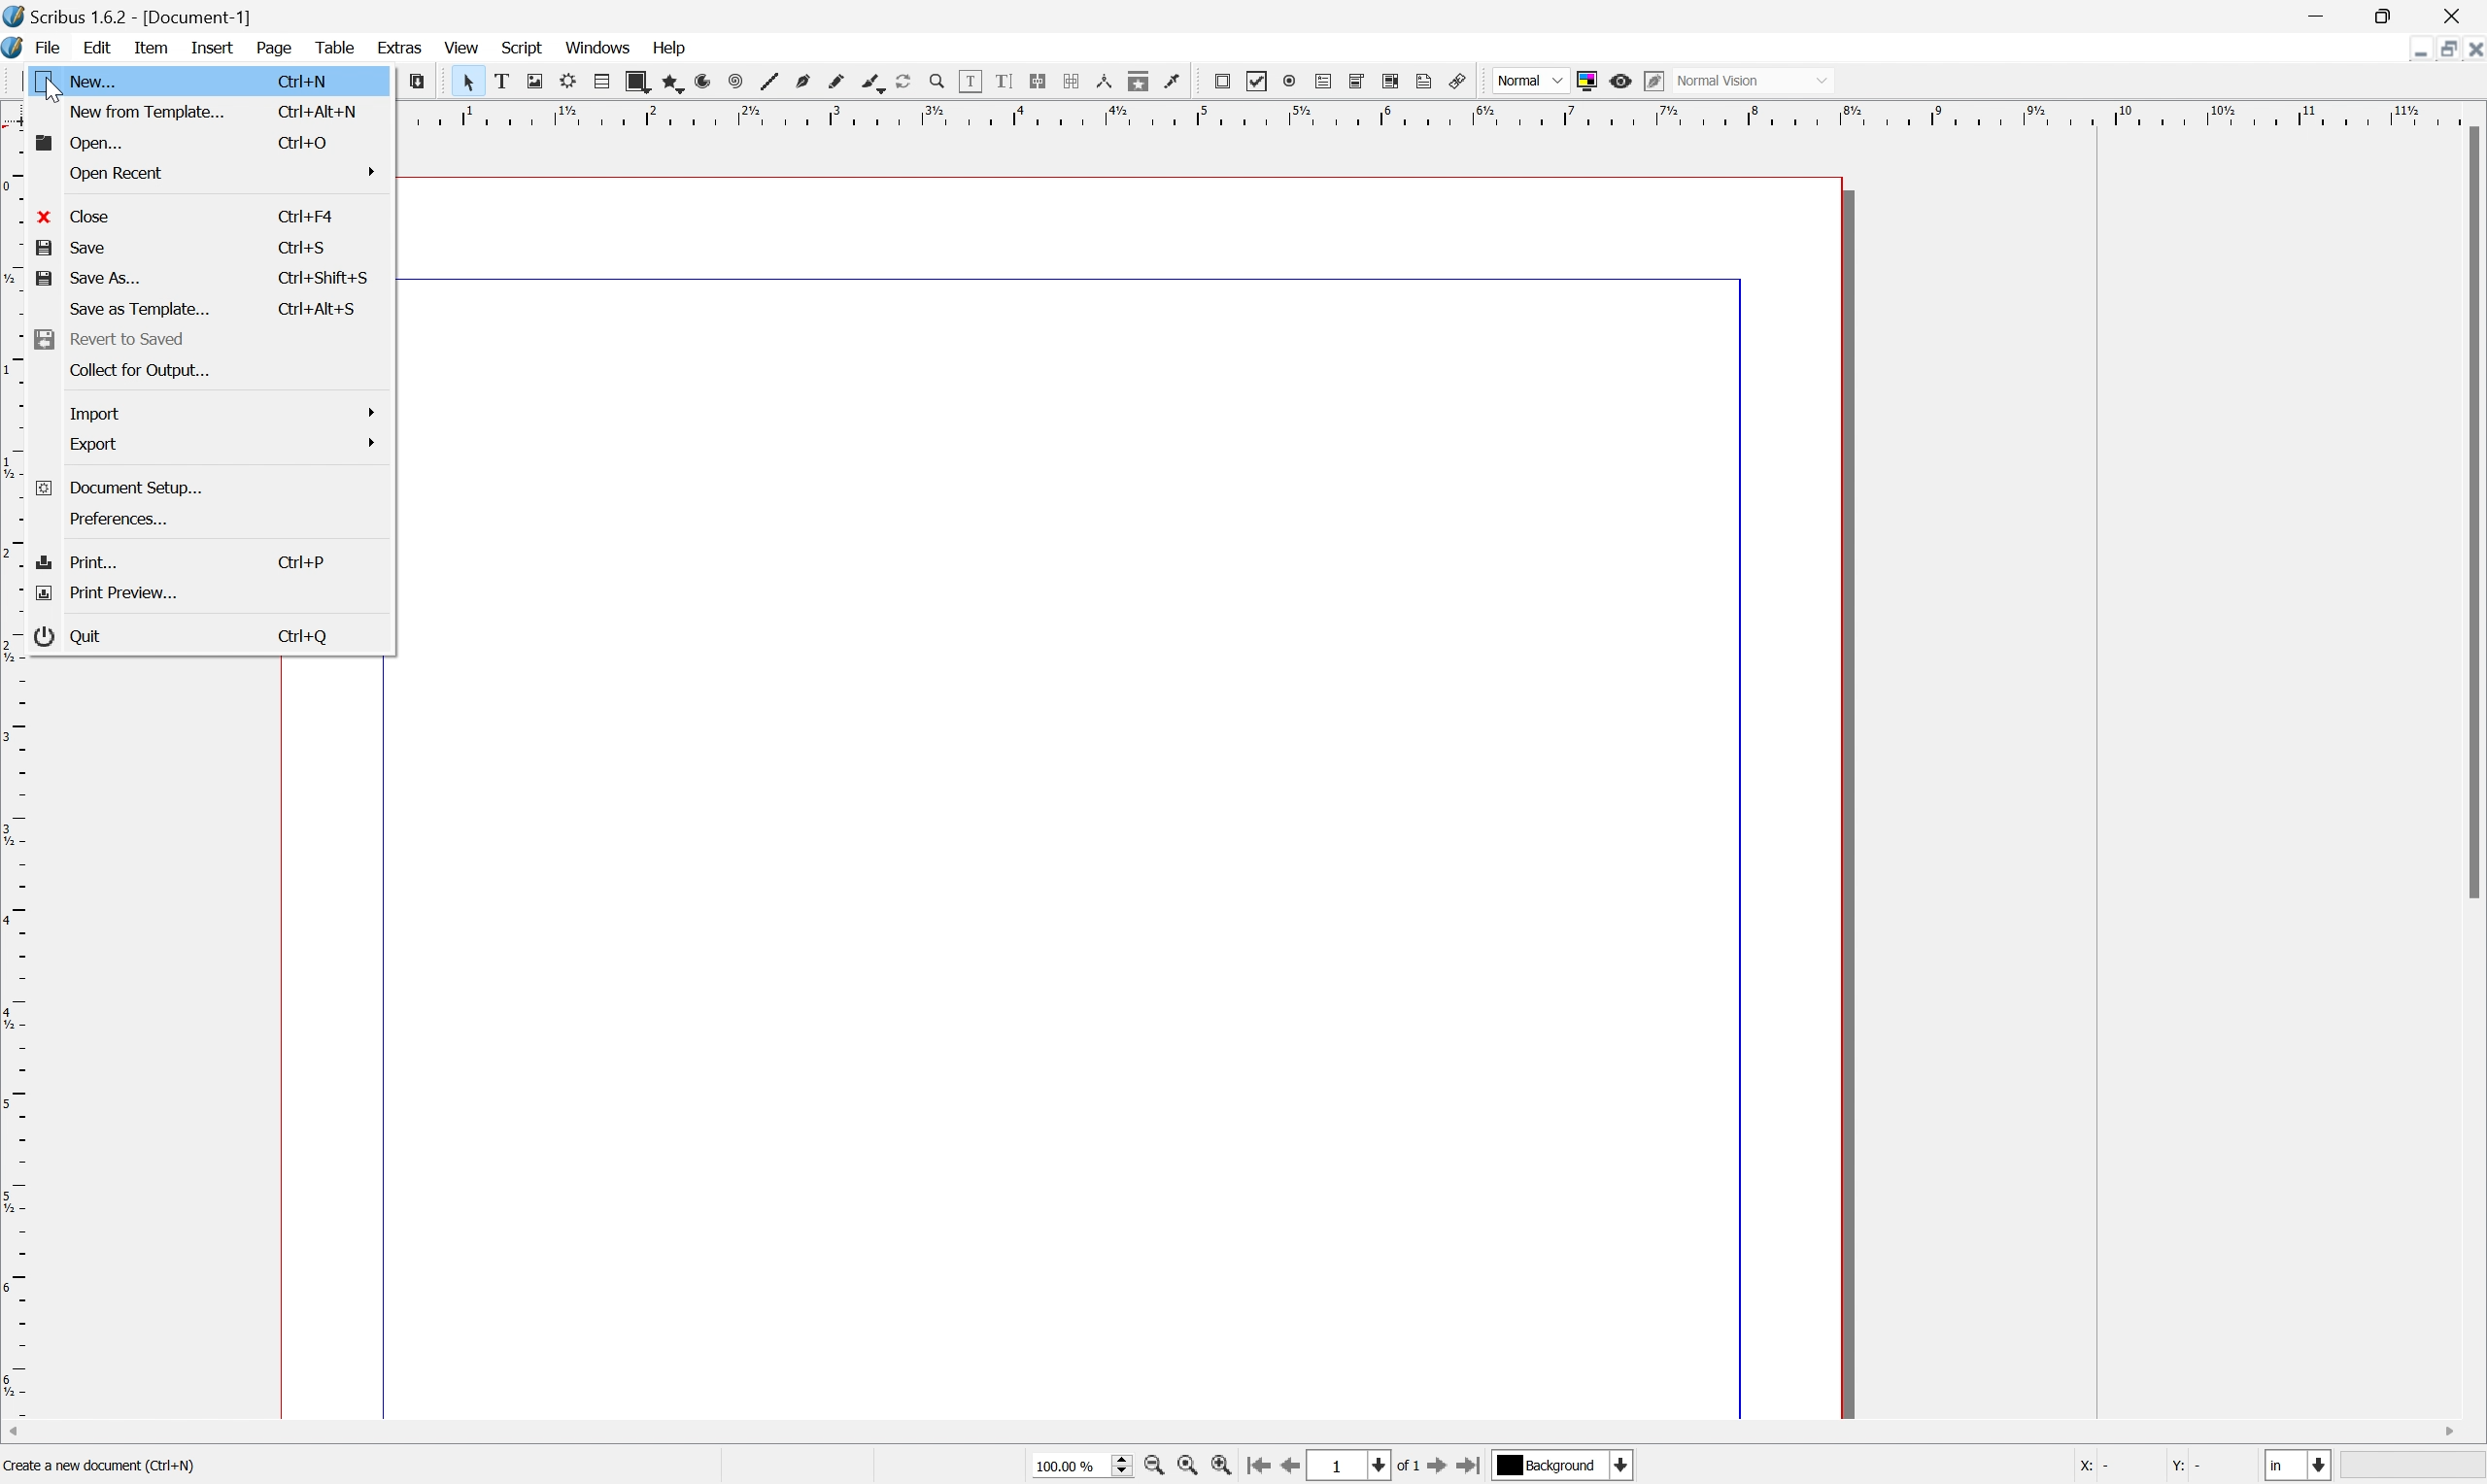 The image size is (2487, 1484). Describe the element at coordinates (1075, 83) in the screenshot. I see `Unlink text frames` at that location.